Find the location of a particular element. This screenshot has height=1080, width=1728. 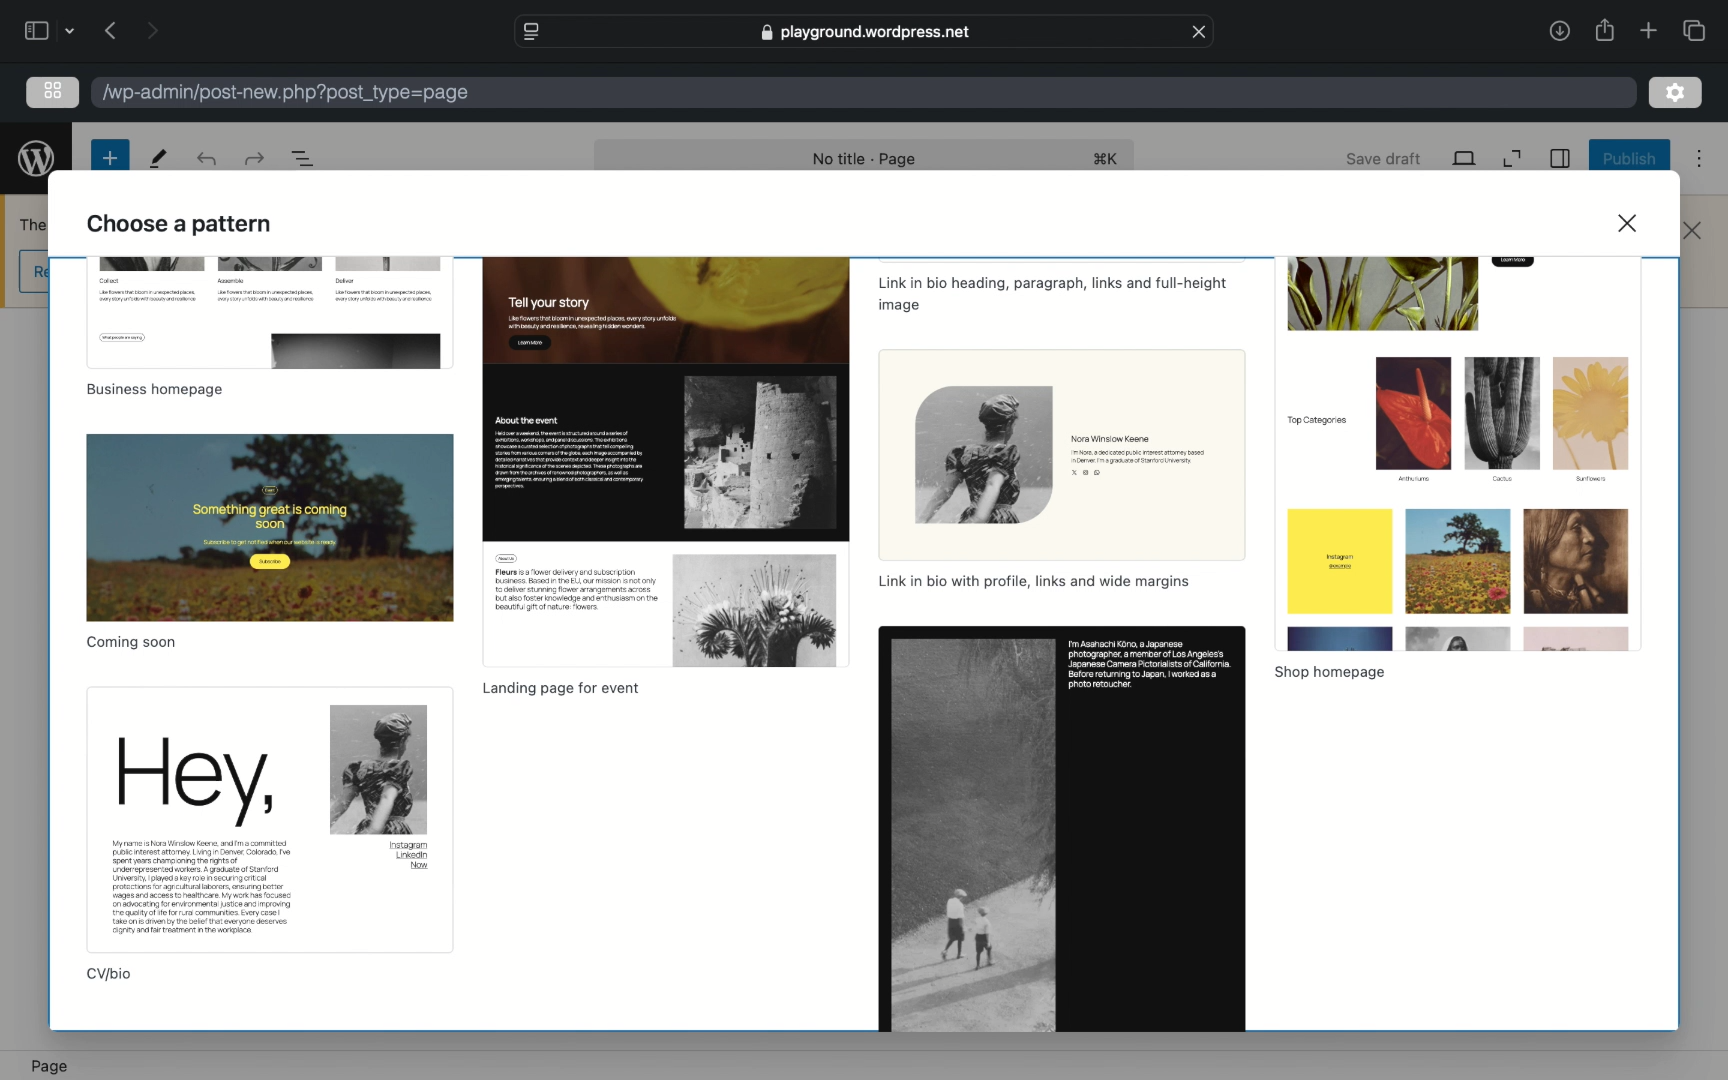

obscure text is located at coordinates (30, 224).